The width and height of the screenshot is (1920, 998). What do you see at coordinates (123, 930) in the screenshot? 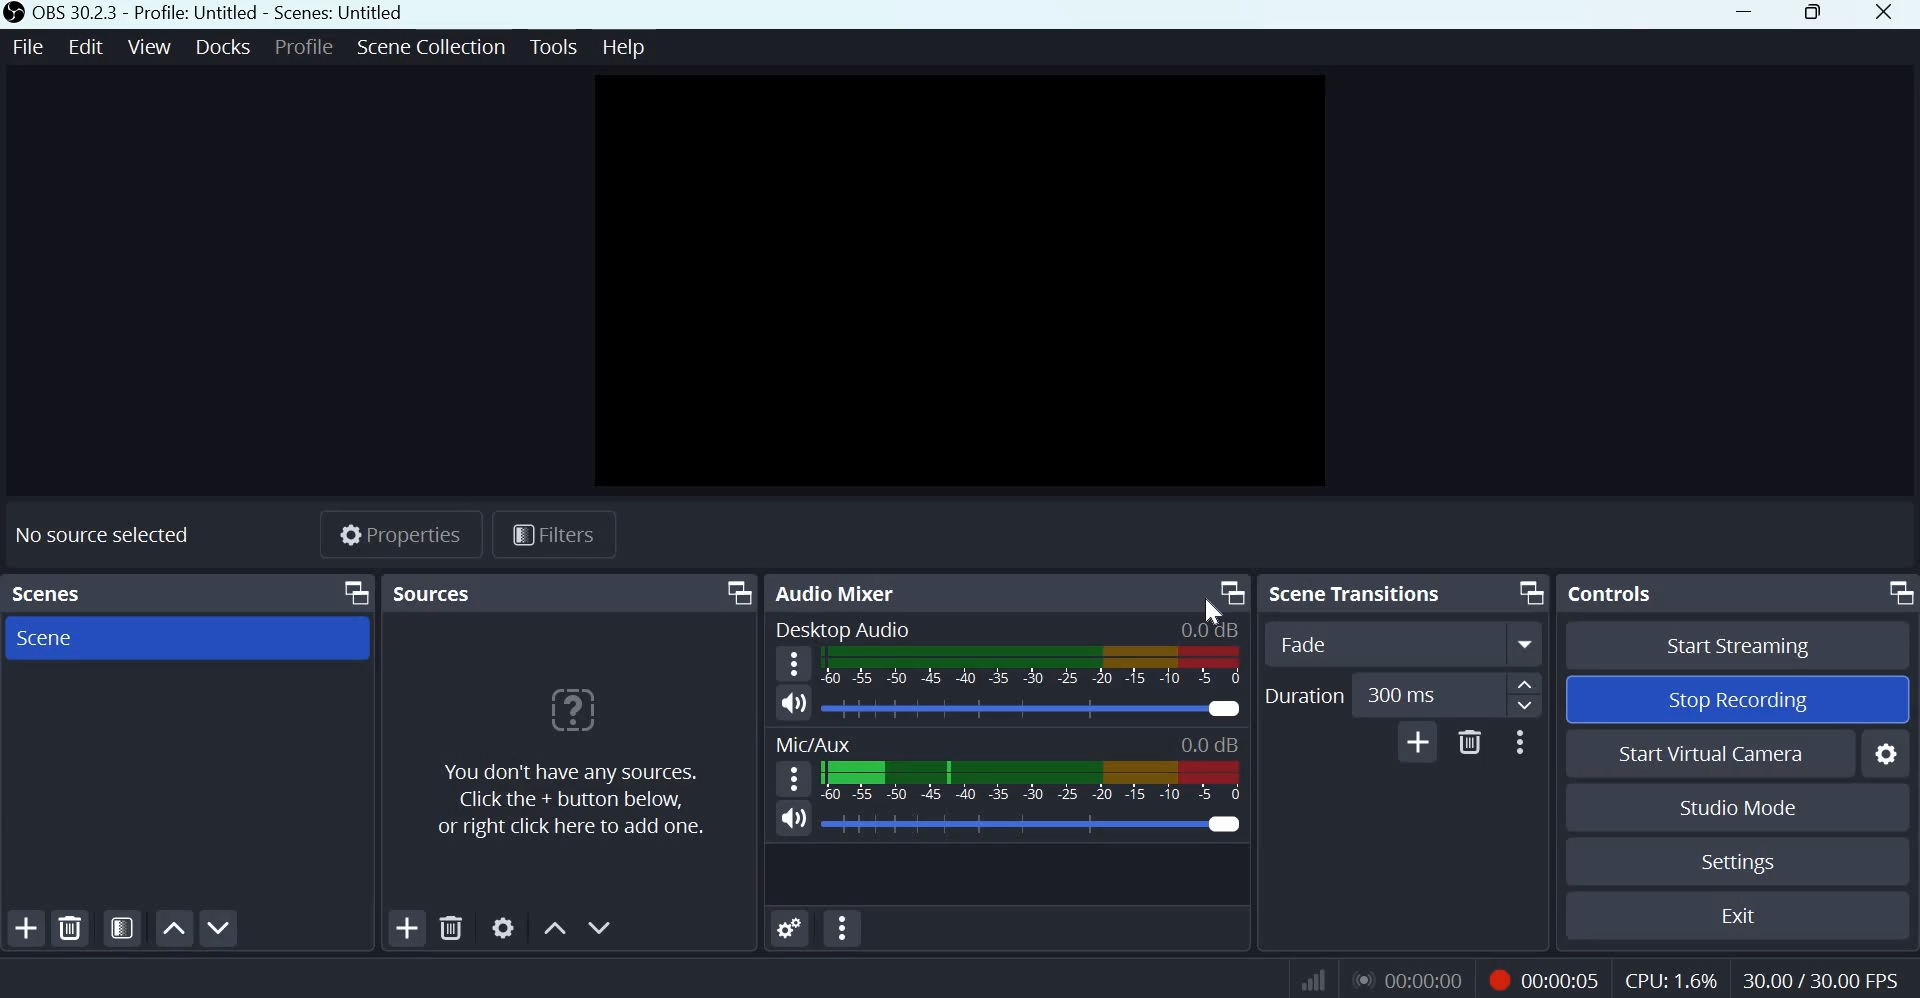
I see `Open scene filters` at bounding box center [123, 930].